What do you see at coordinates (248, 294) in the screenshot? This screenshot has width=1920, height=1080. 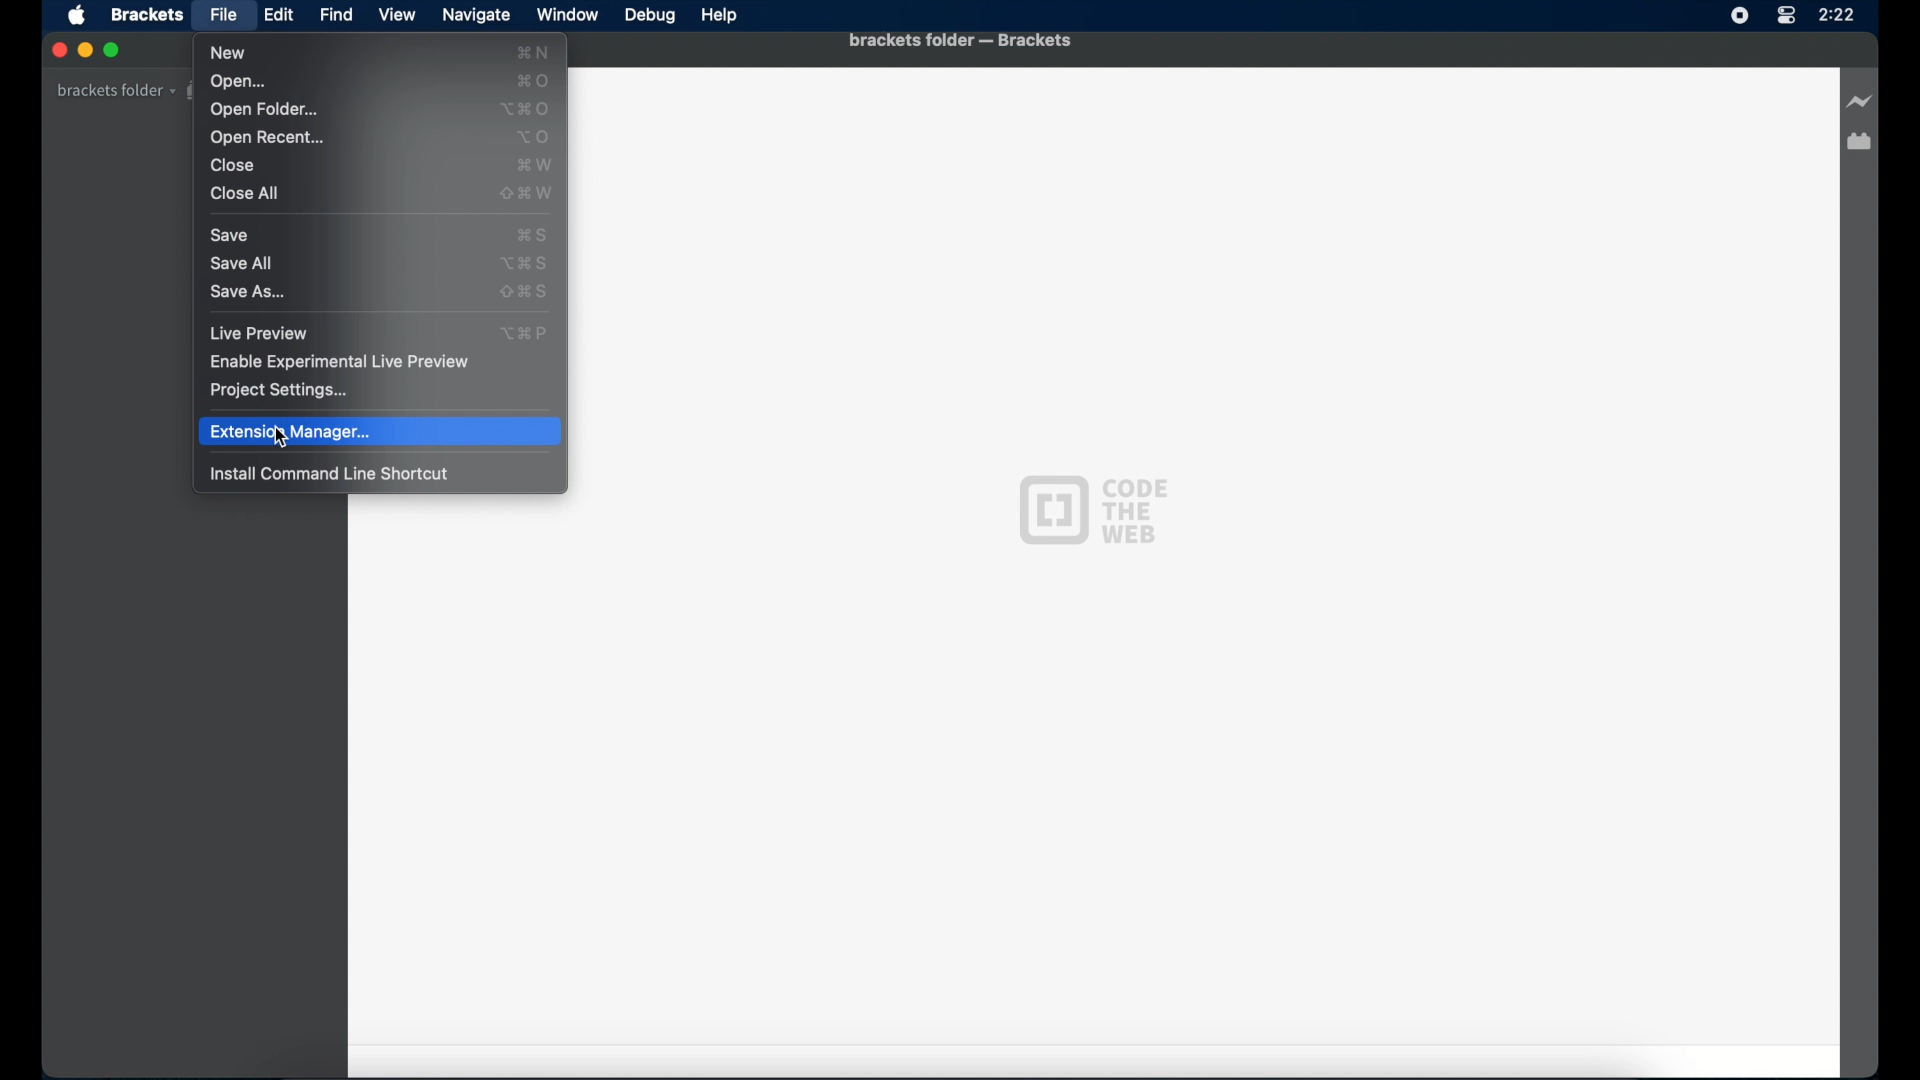 I see `save as` at bounding box center [248, 294].